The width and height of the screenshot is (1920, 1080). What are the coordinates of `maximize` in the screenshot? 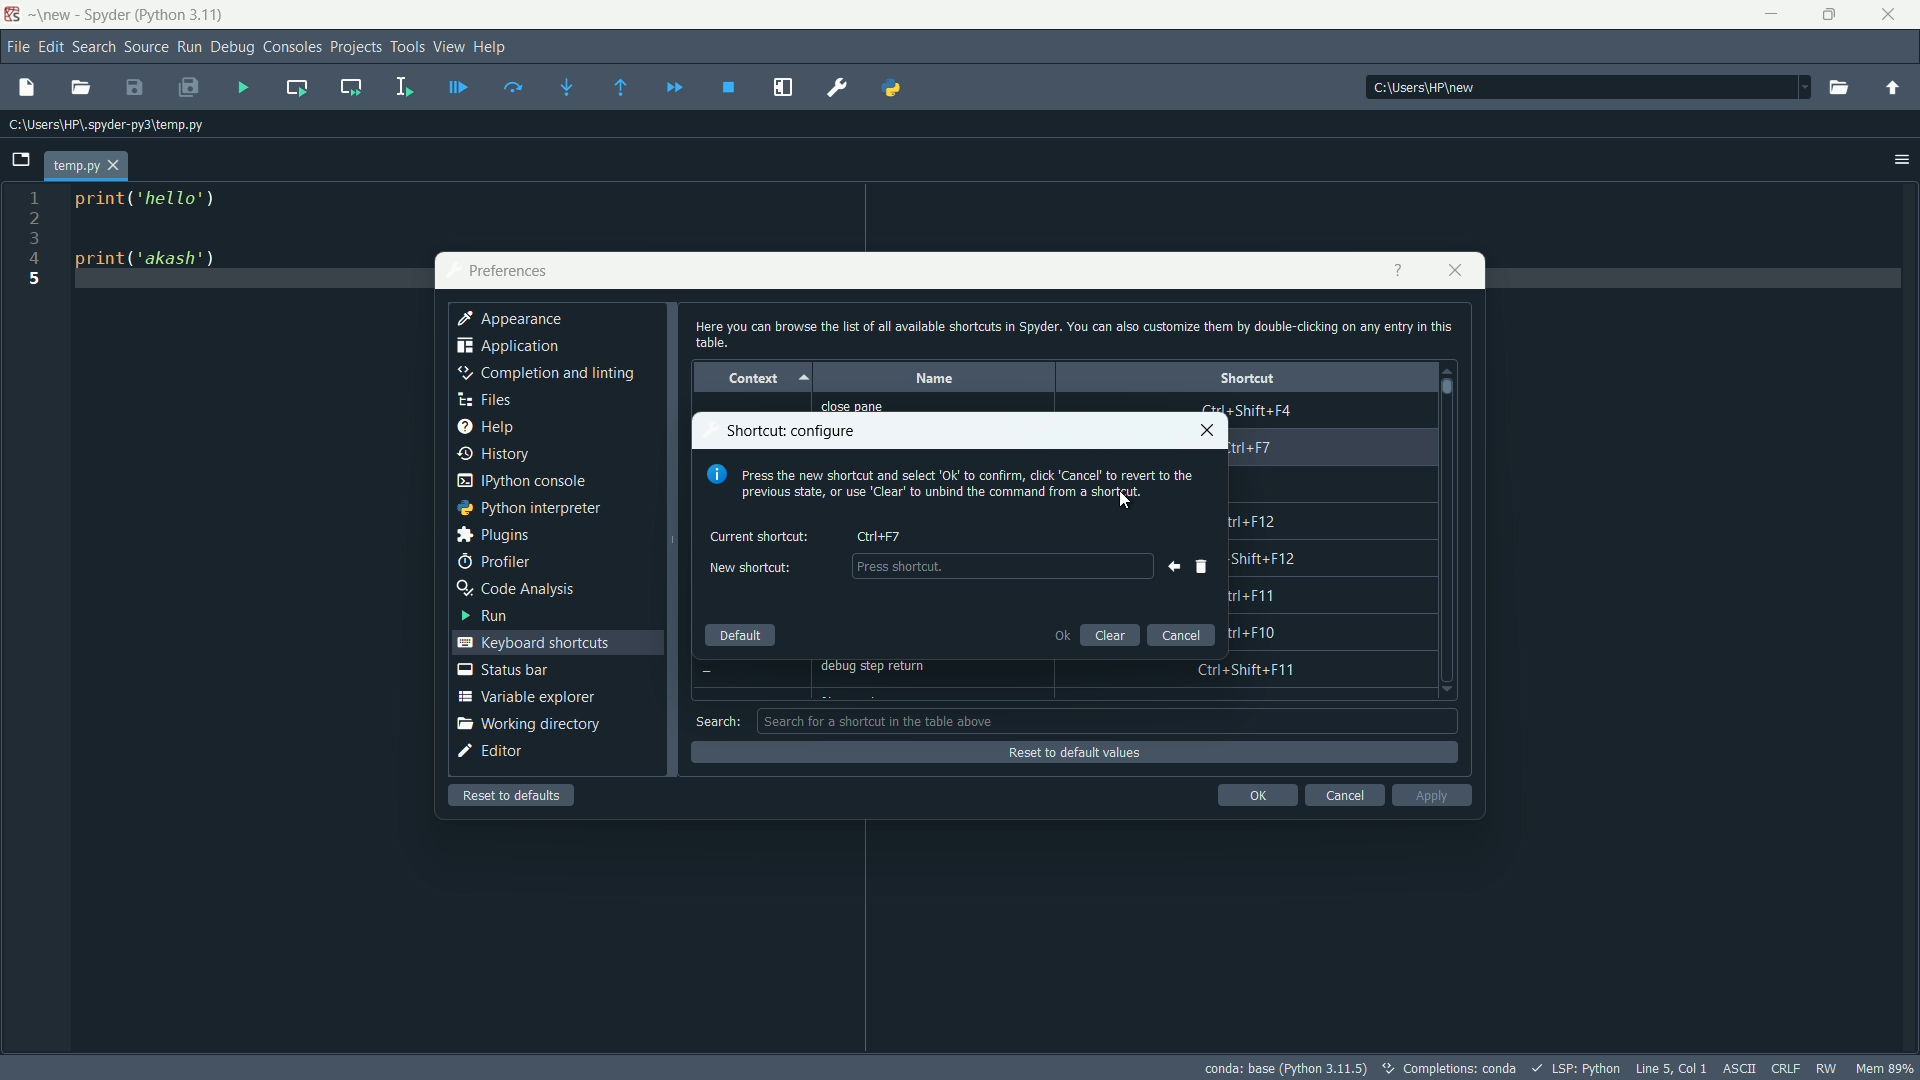 It's located at (1832, 14).